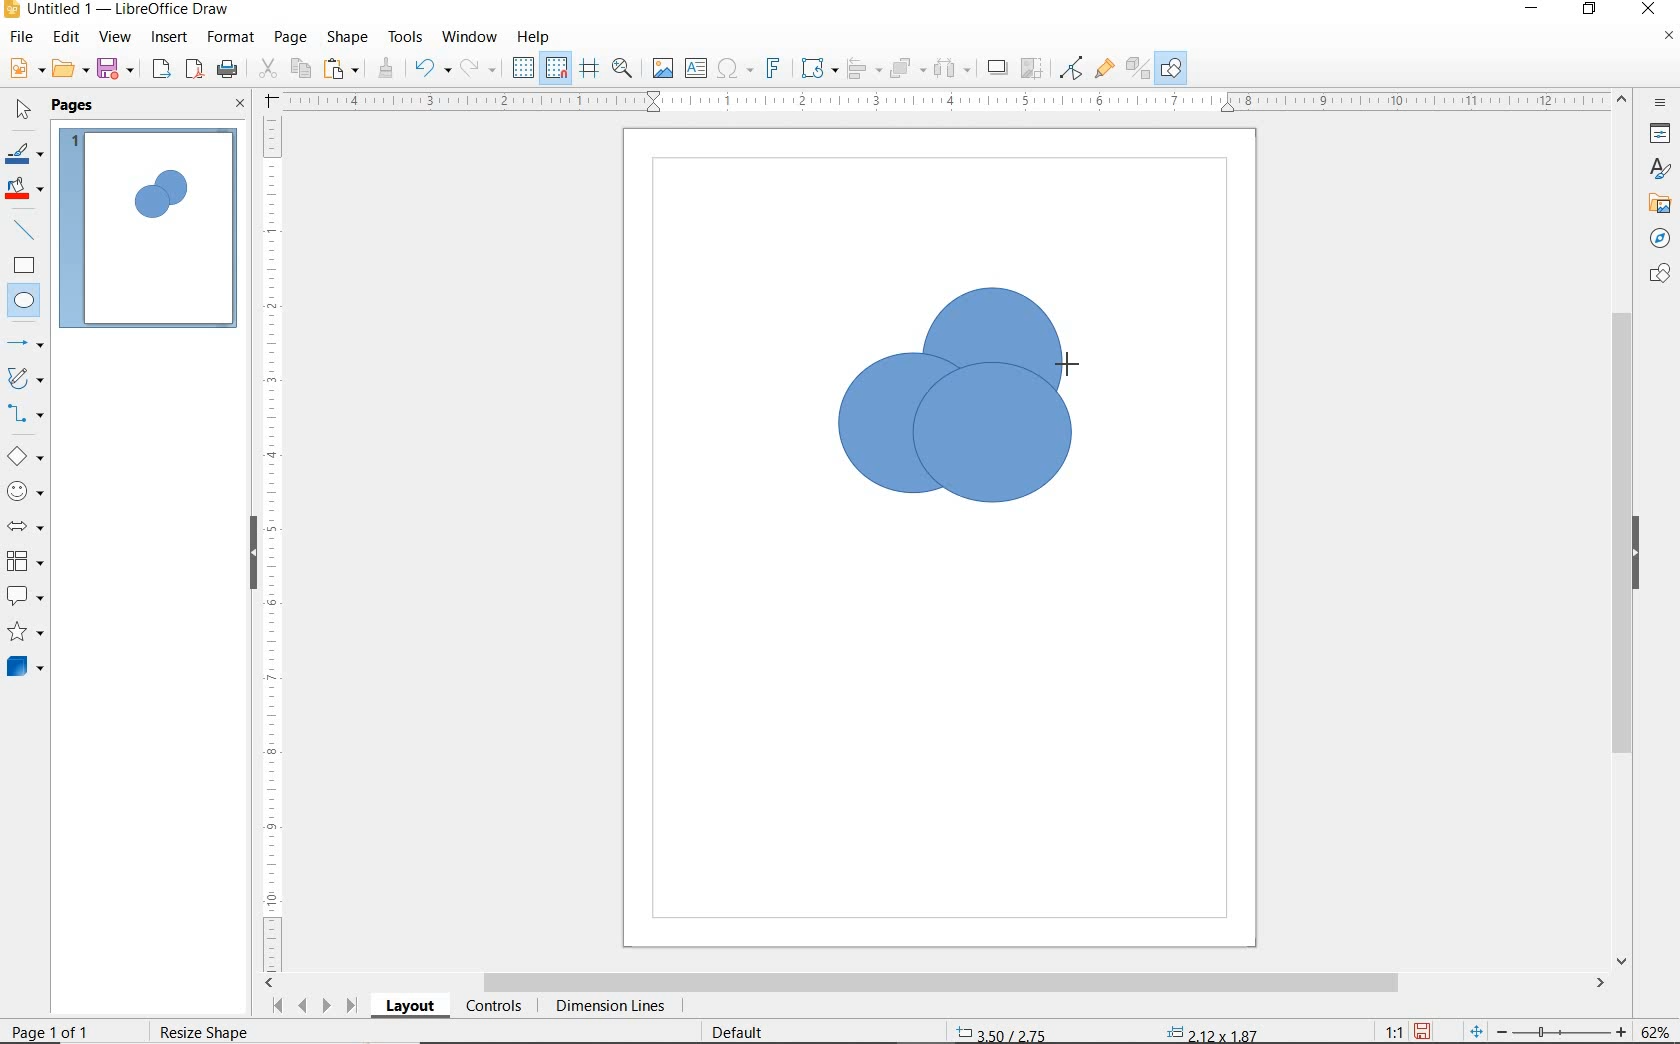 This screenshot has height=1044, width=1680. I want to click on TOOLS, so click(405, 36).